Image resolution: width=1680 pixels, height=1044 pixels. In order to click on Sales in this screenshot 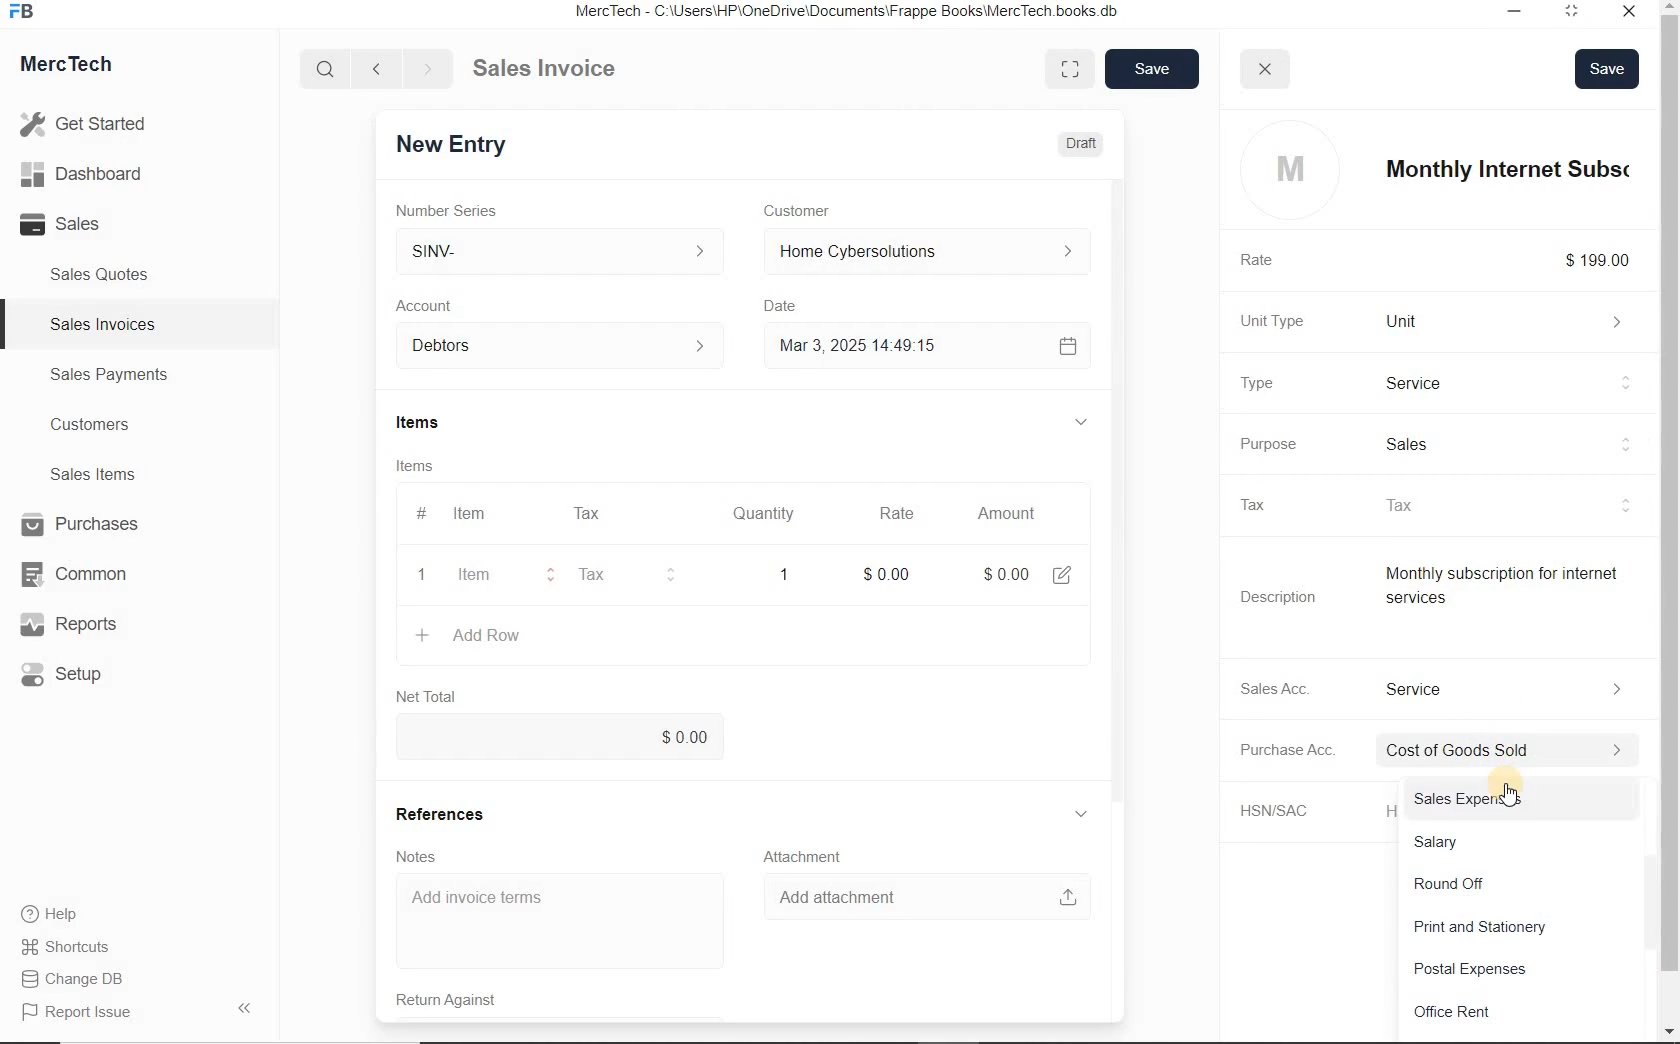, I will do `click(90, 224)`.